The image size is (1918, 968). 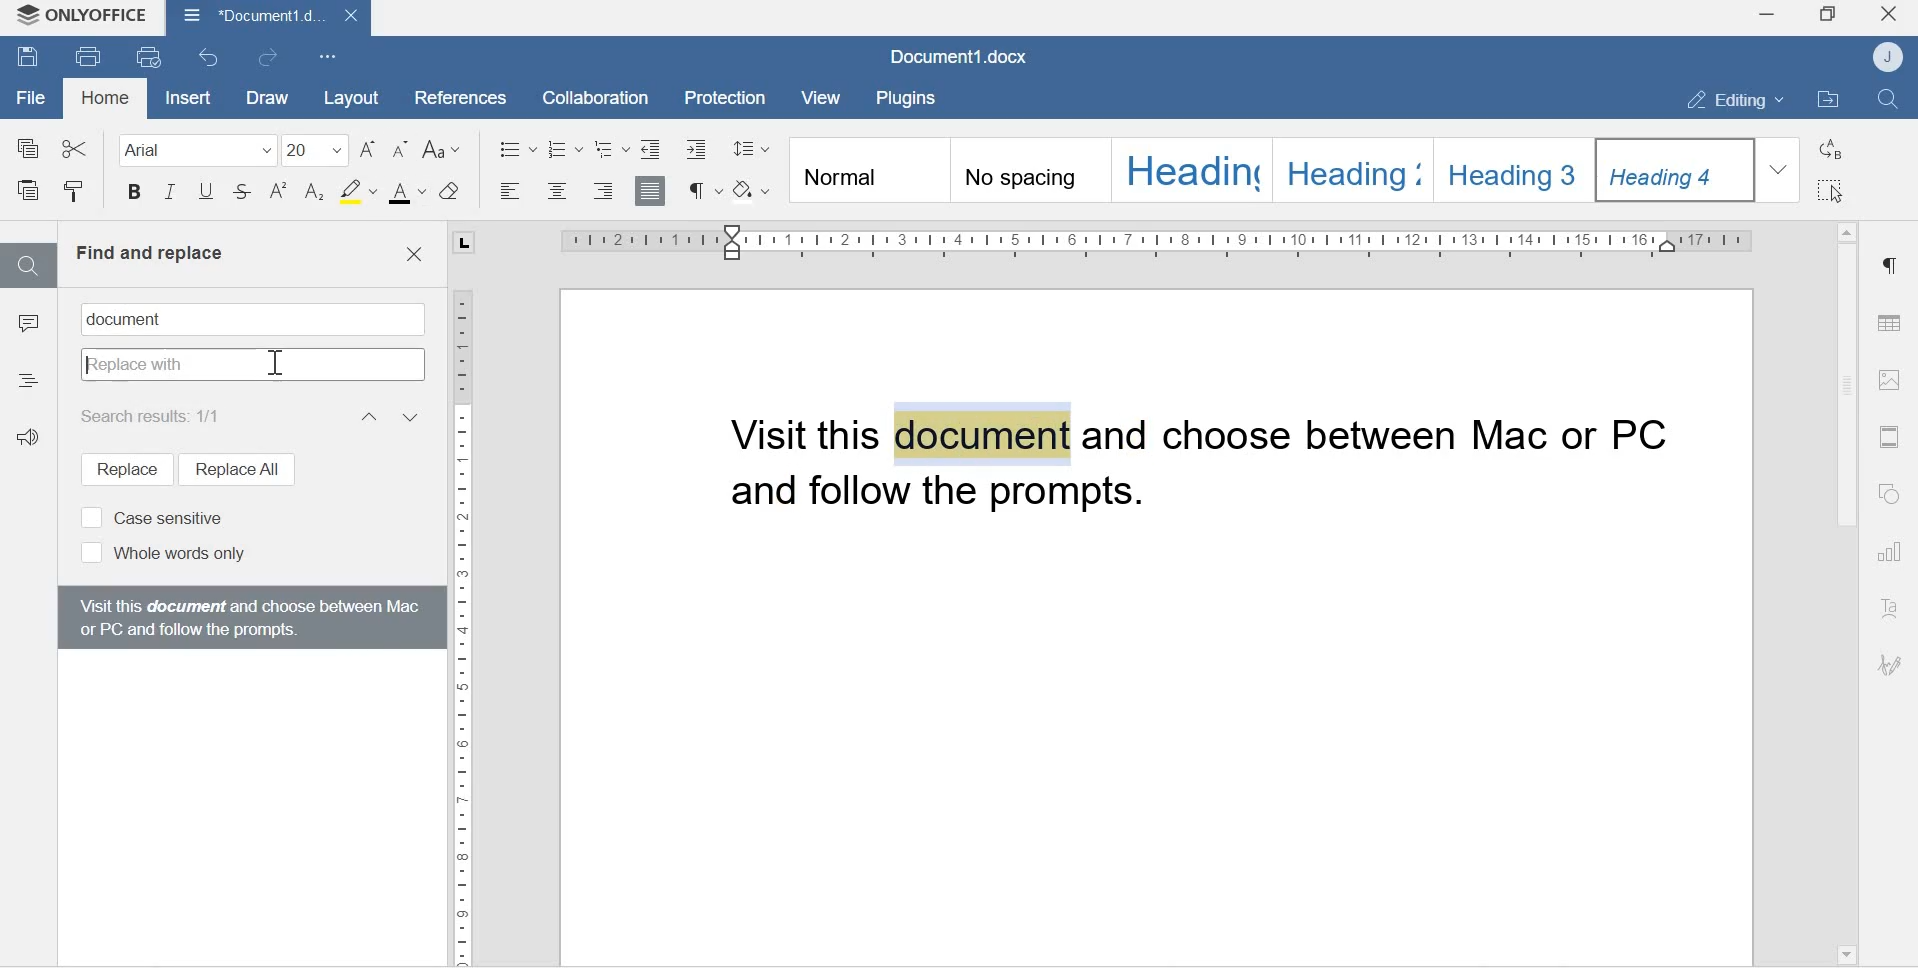 What do you see at coordinates (106, 100) in the screenshot?
I see `Homd` at bounding box center [106, 100].